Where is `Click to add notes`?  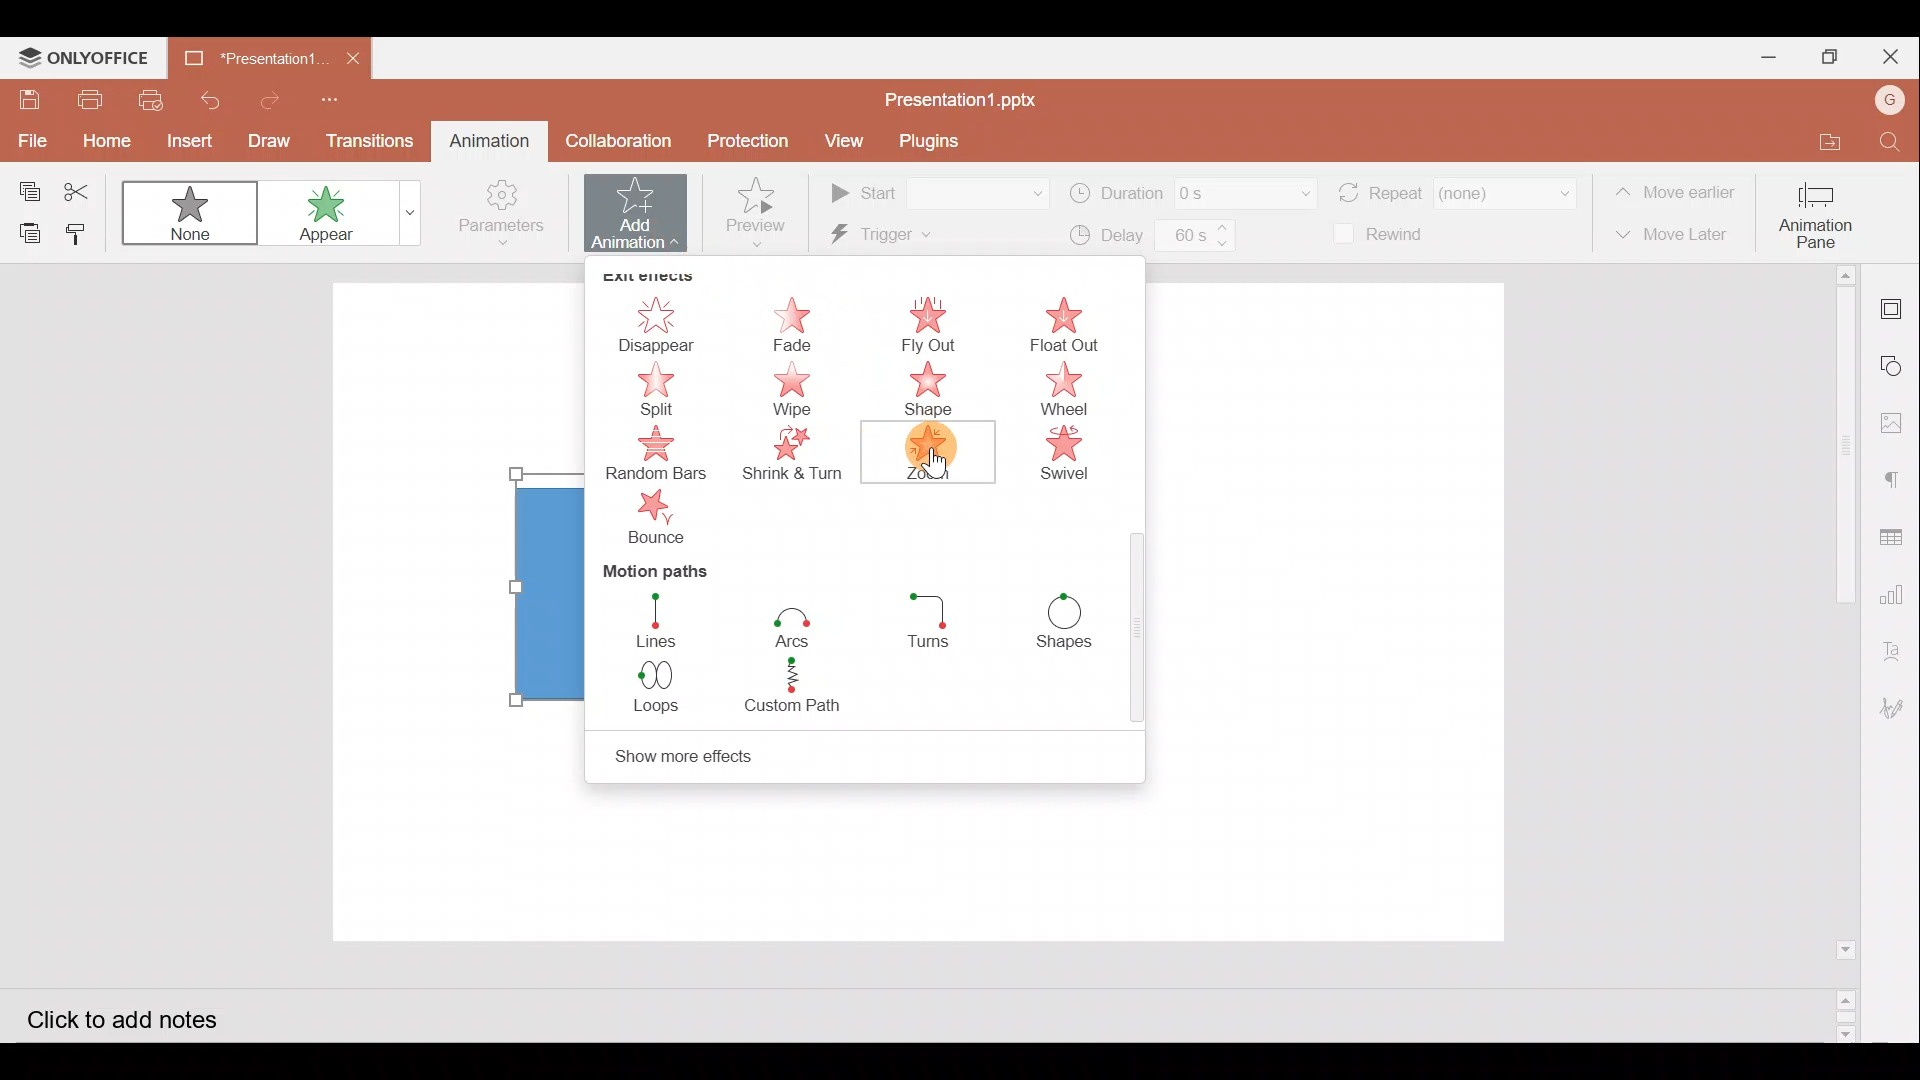
Click to add notes is located at coordinates (144, 1016).